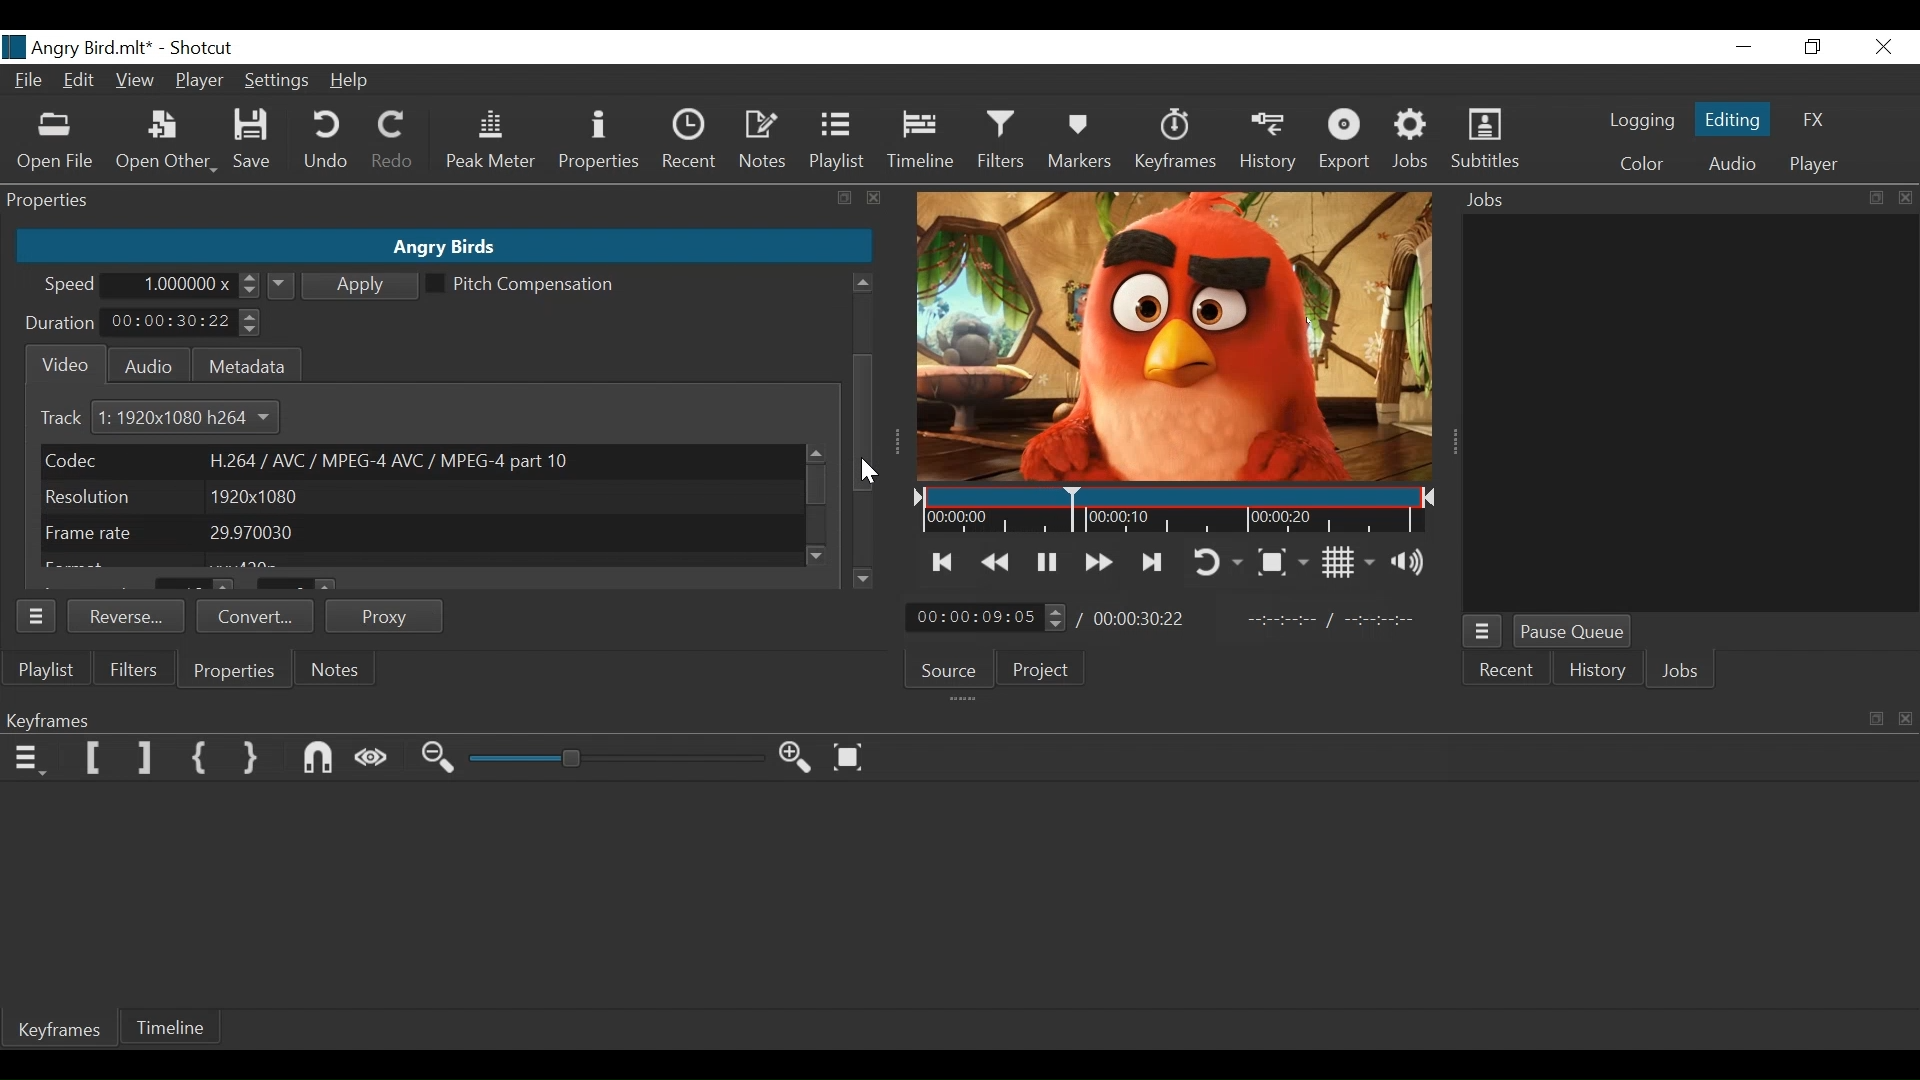  Describe the element at coordinates (236, 672) in the screenshot. I see `Properties` at that location.